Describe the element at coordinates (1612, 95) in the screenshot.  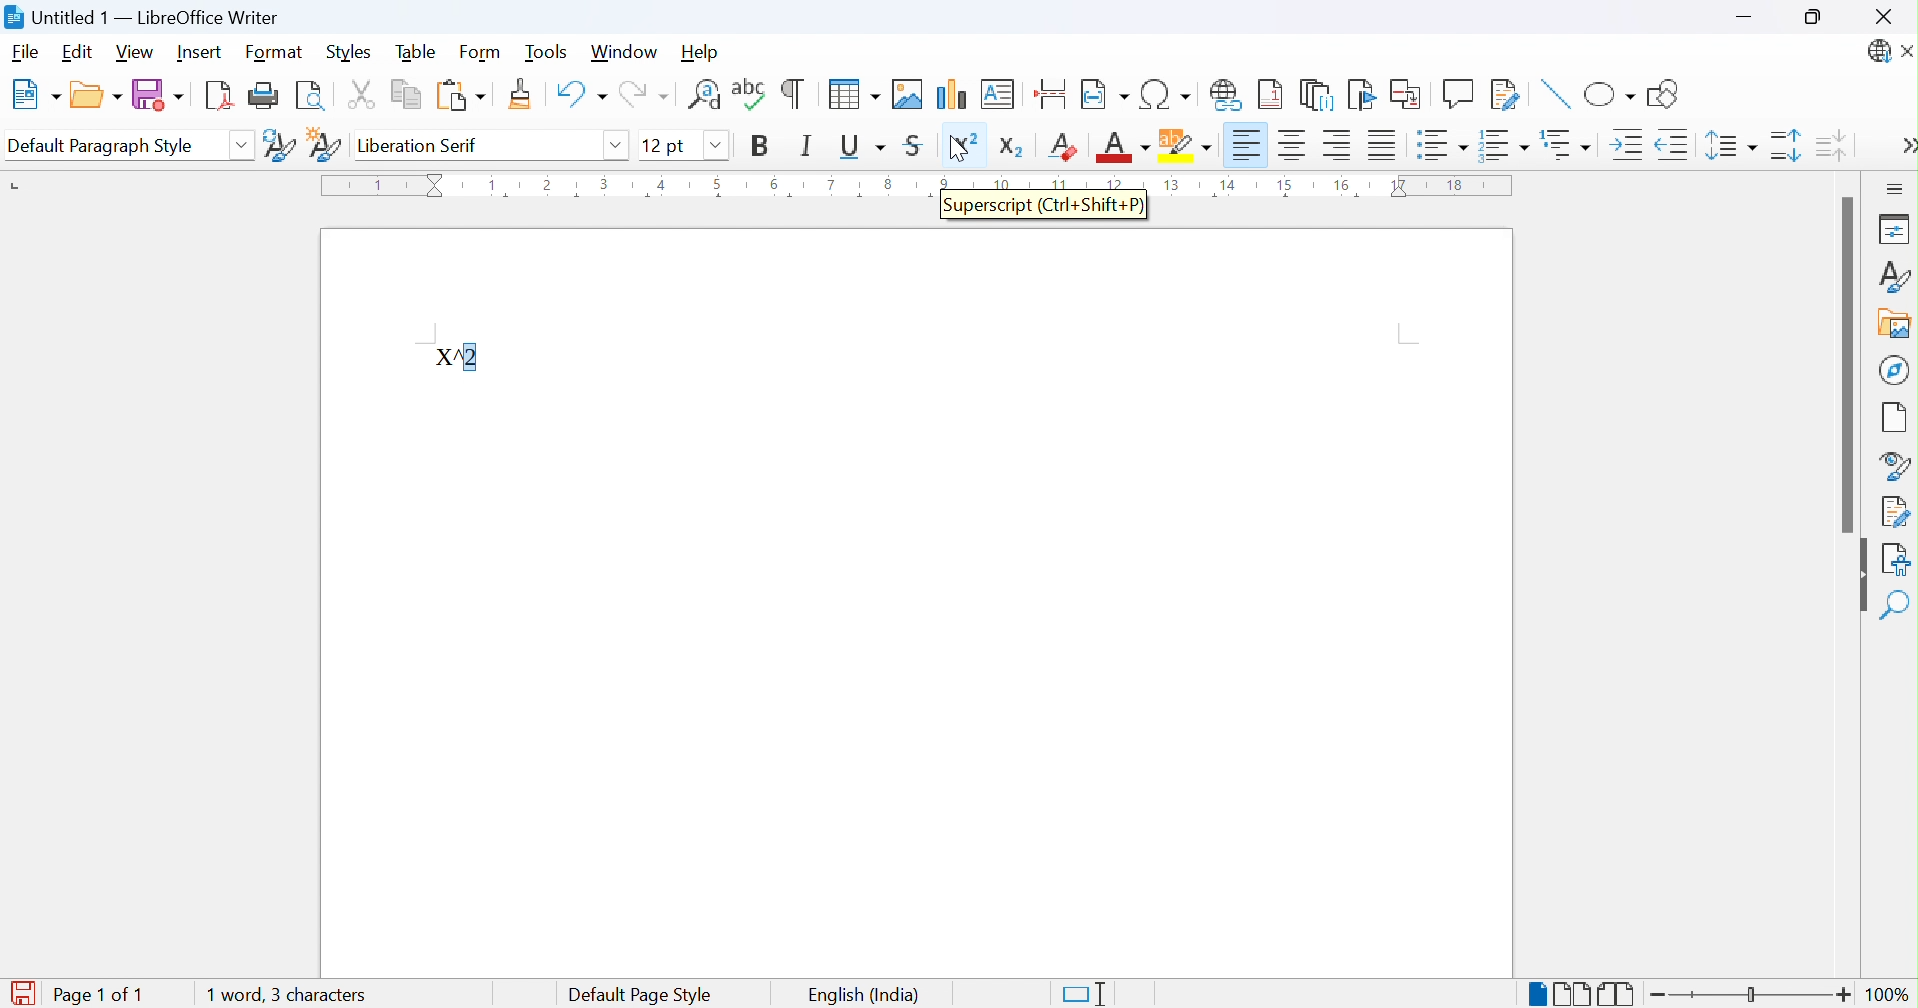
I see `Basic shapes` at that location.